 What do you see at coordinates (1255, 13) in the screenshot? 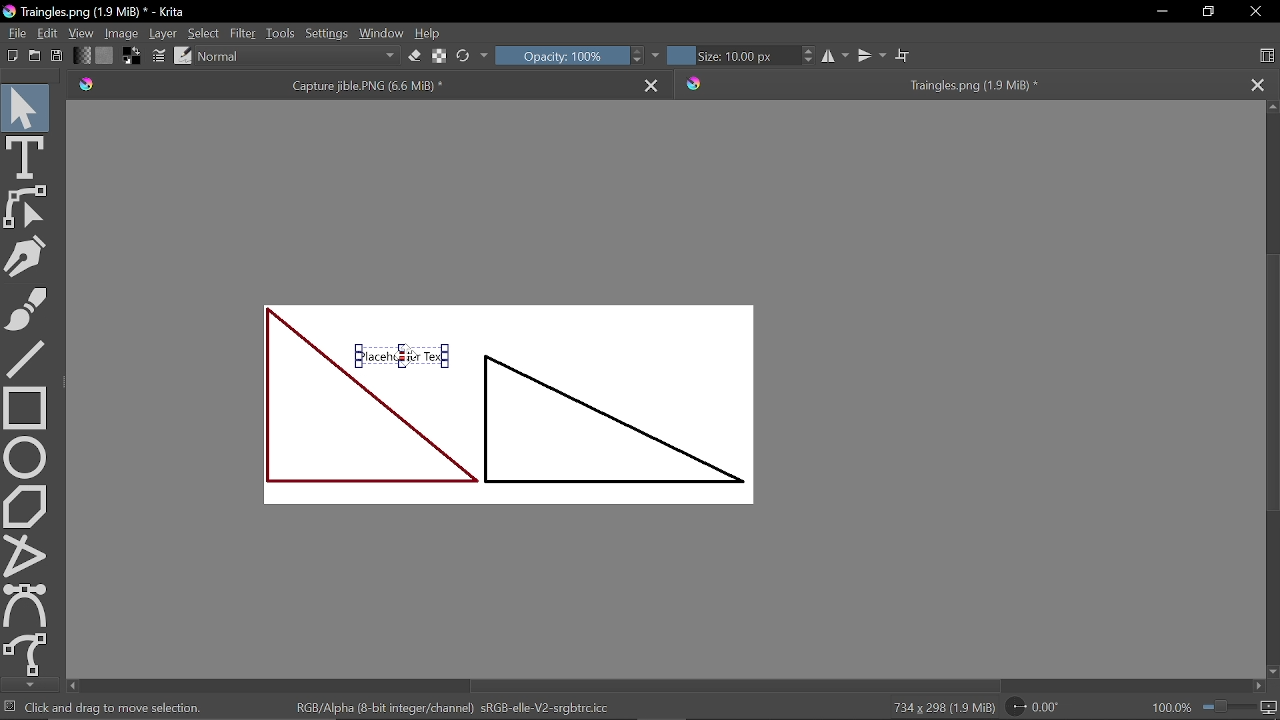
I see `Close` at bounding box center [1255, 13].